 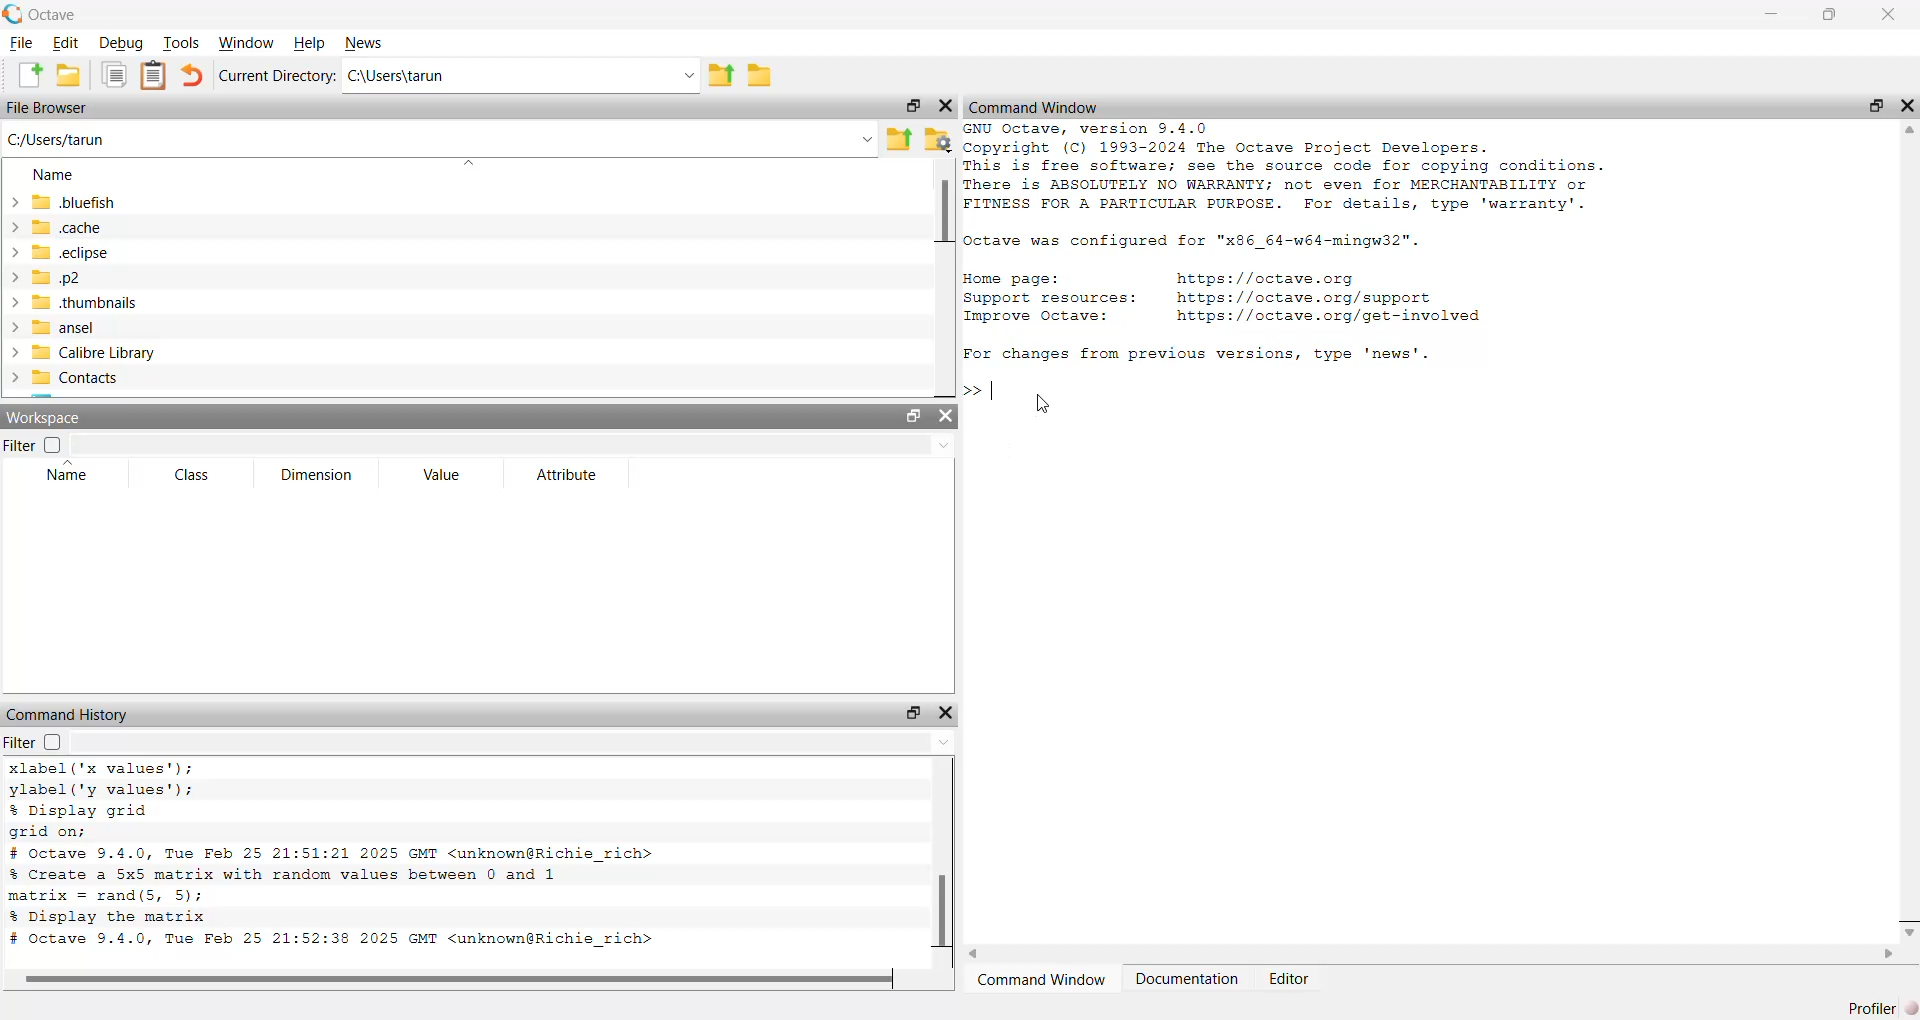 I want to click on Ci\Users\tarun, so click(x=474, y=79).